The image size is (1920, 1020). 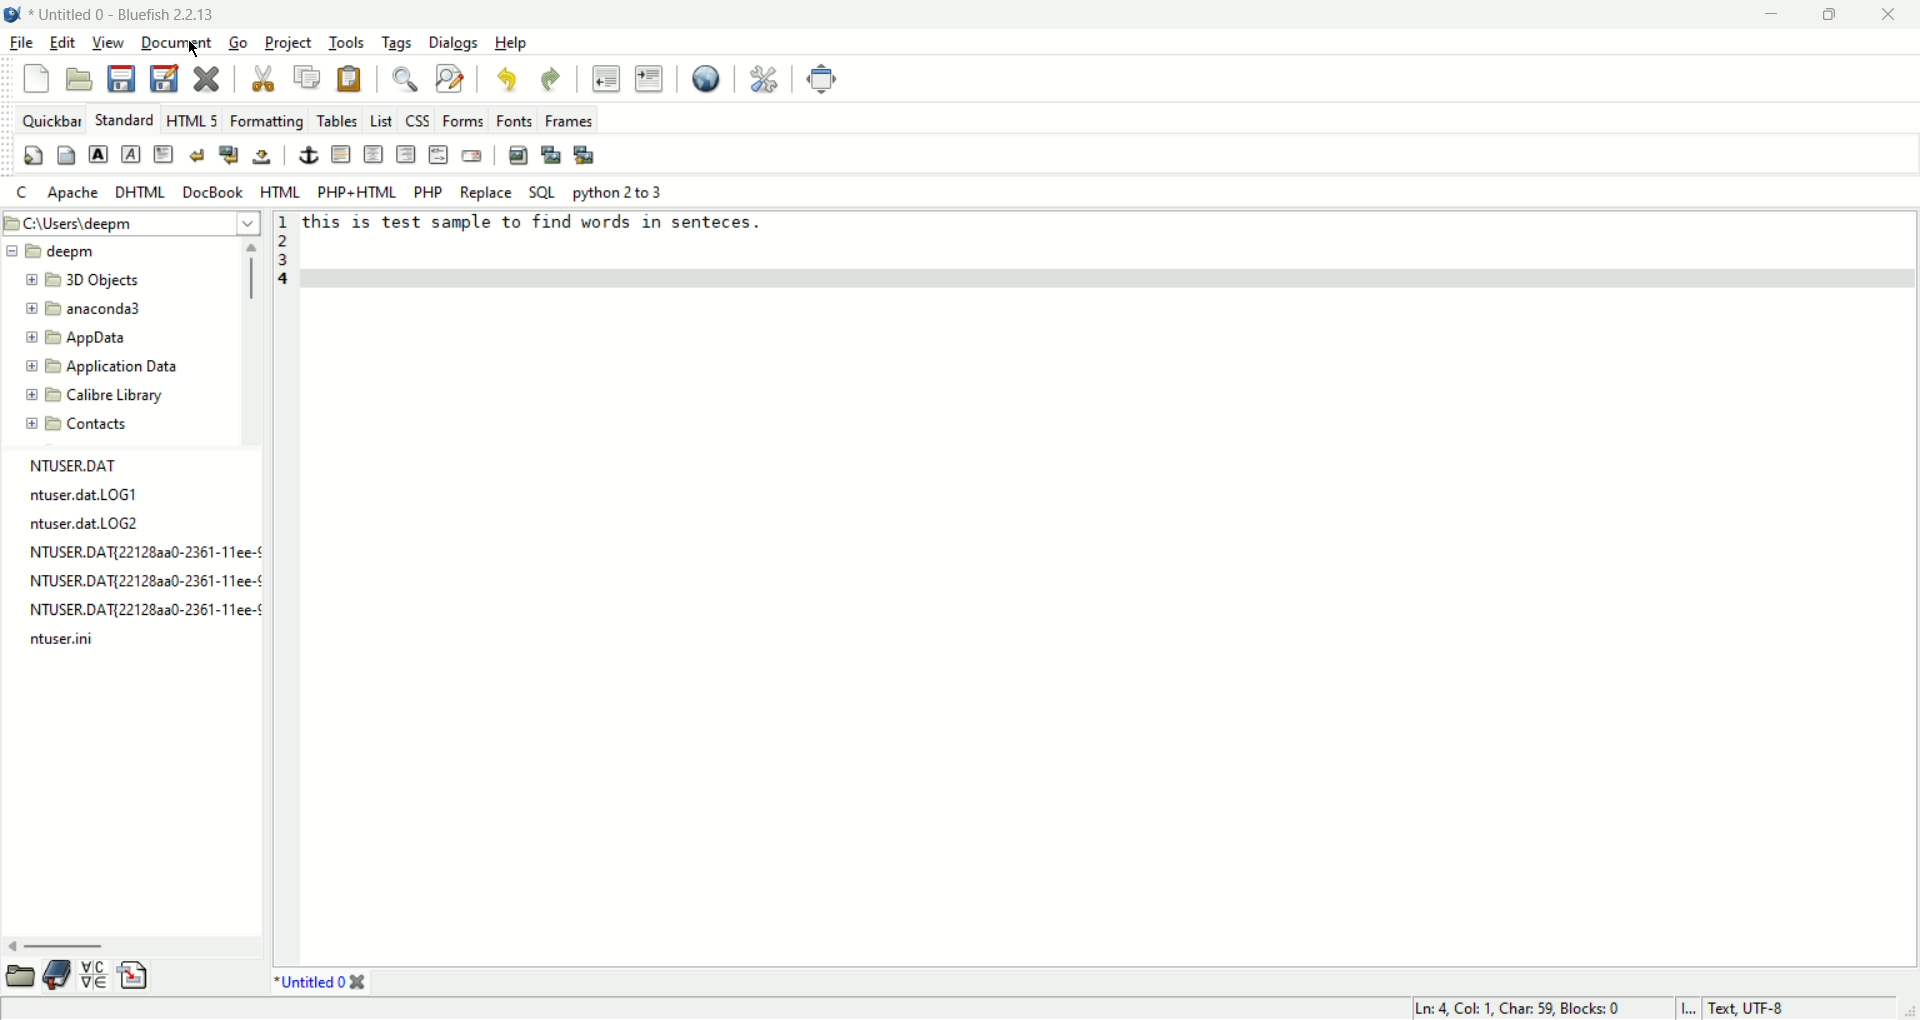 I want to click on ntuser.dat.LOG1, so click(x=101, y=495).